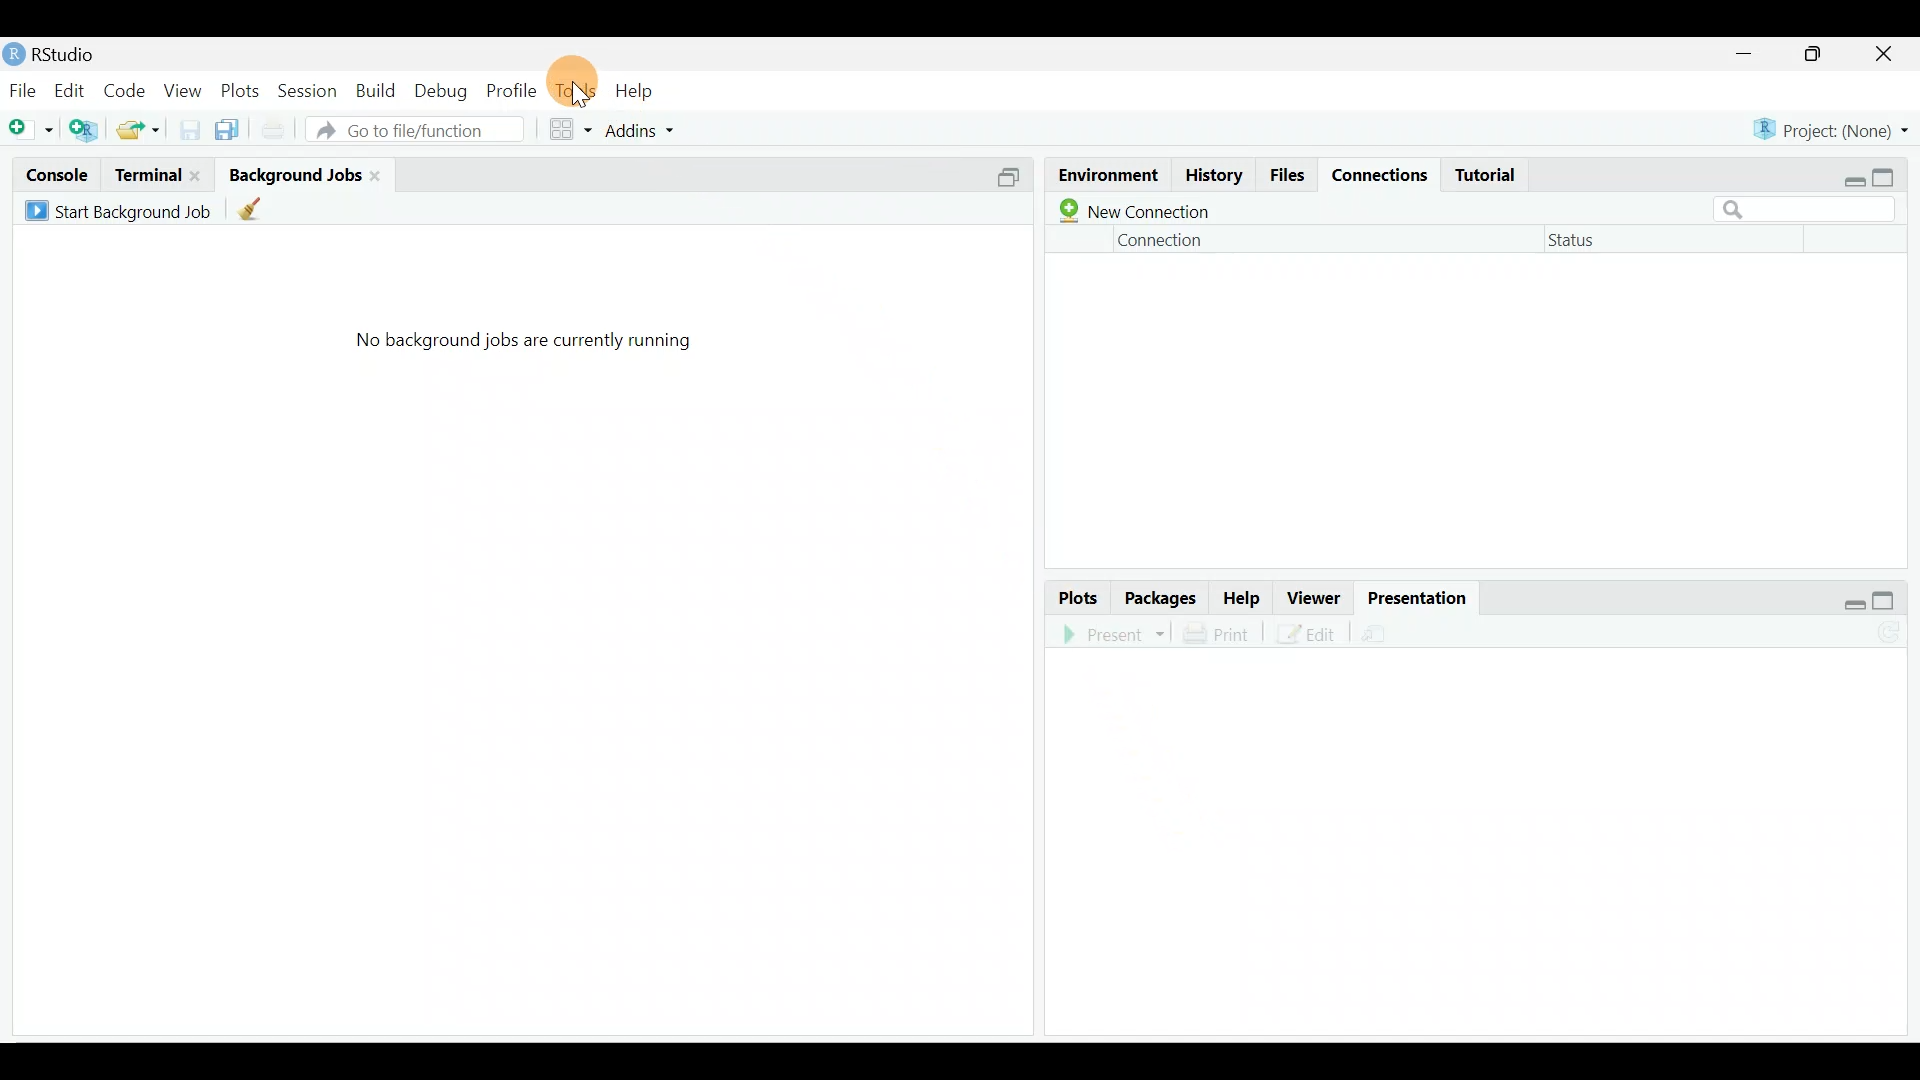  I want to click on History, so click(1212, 174).